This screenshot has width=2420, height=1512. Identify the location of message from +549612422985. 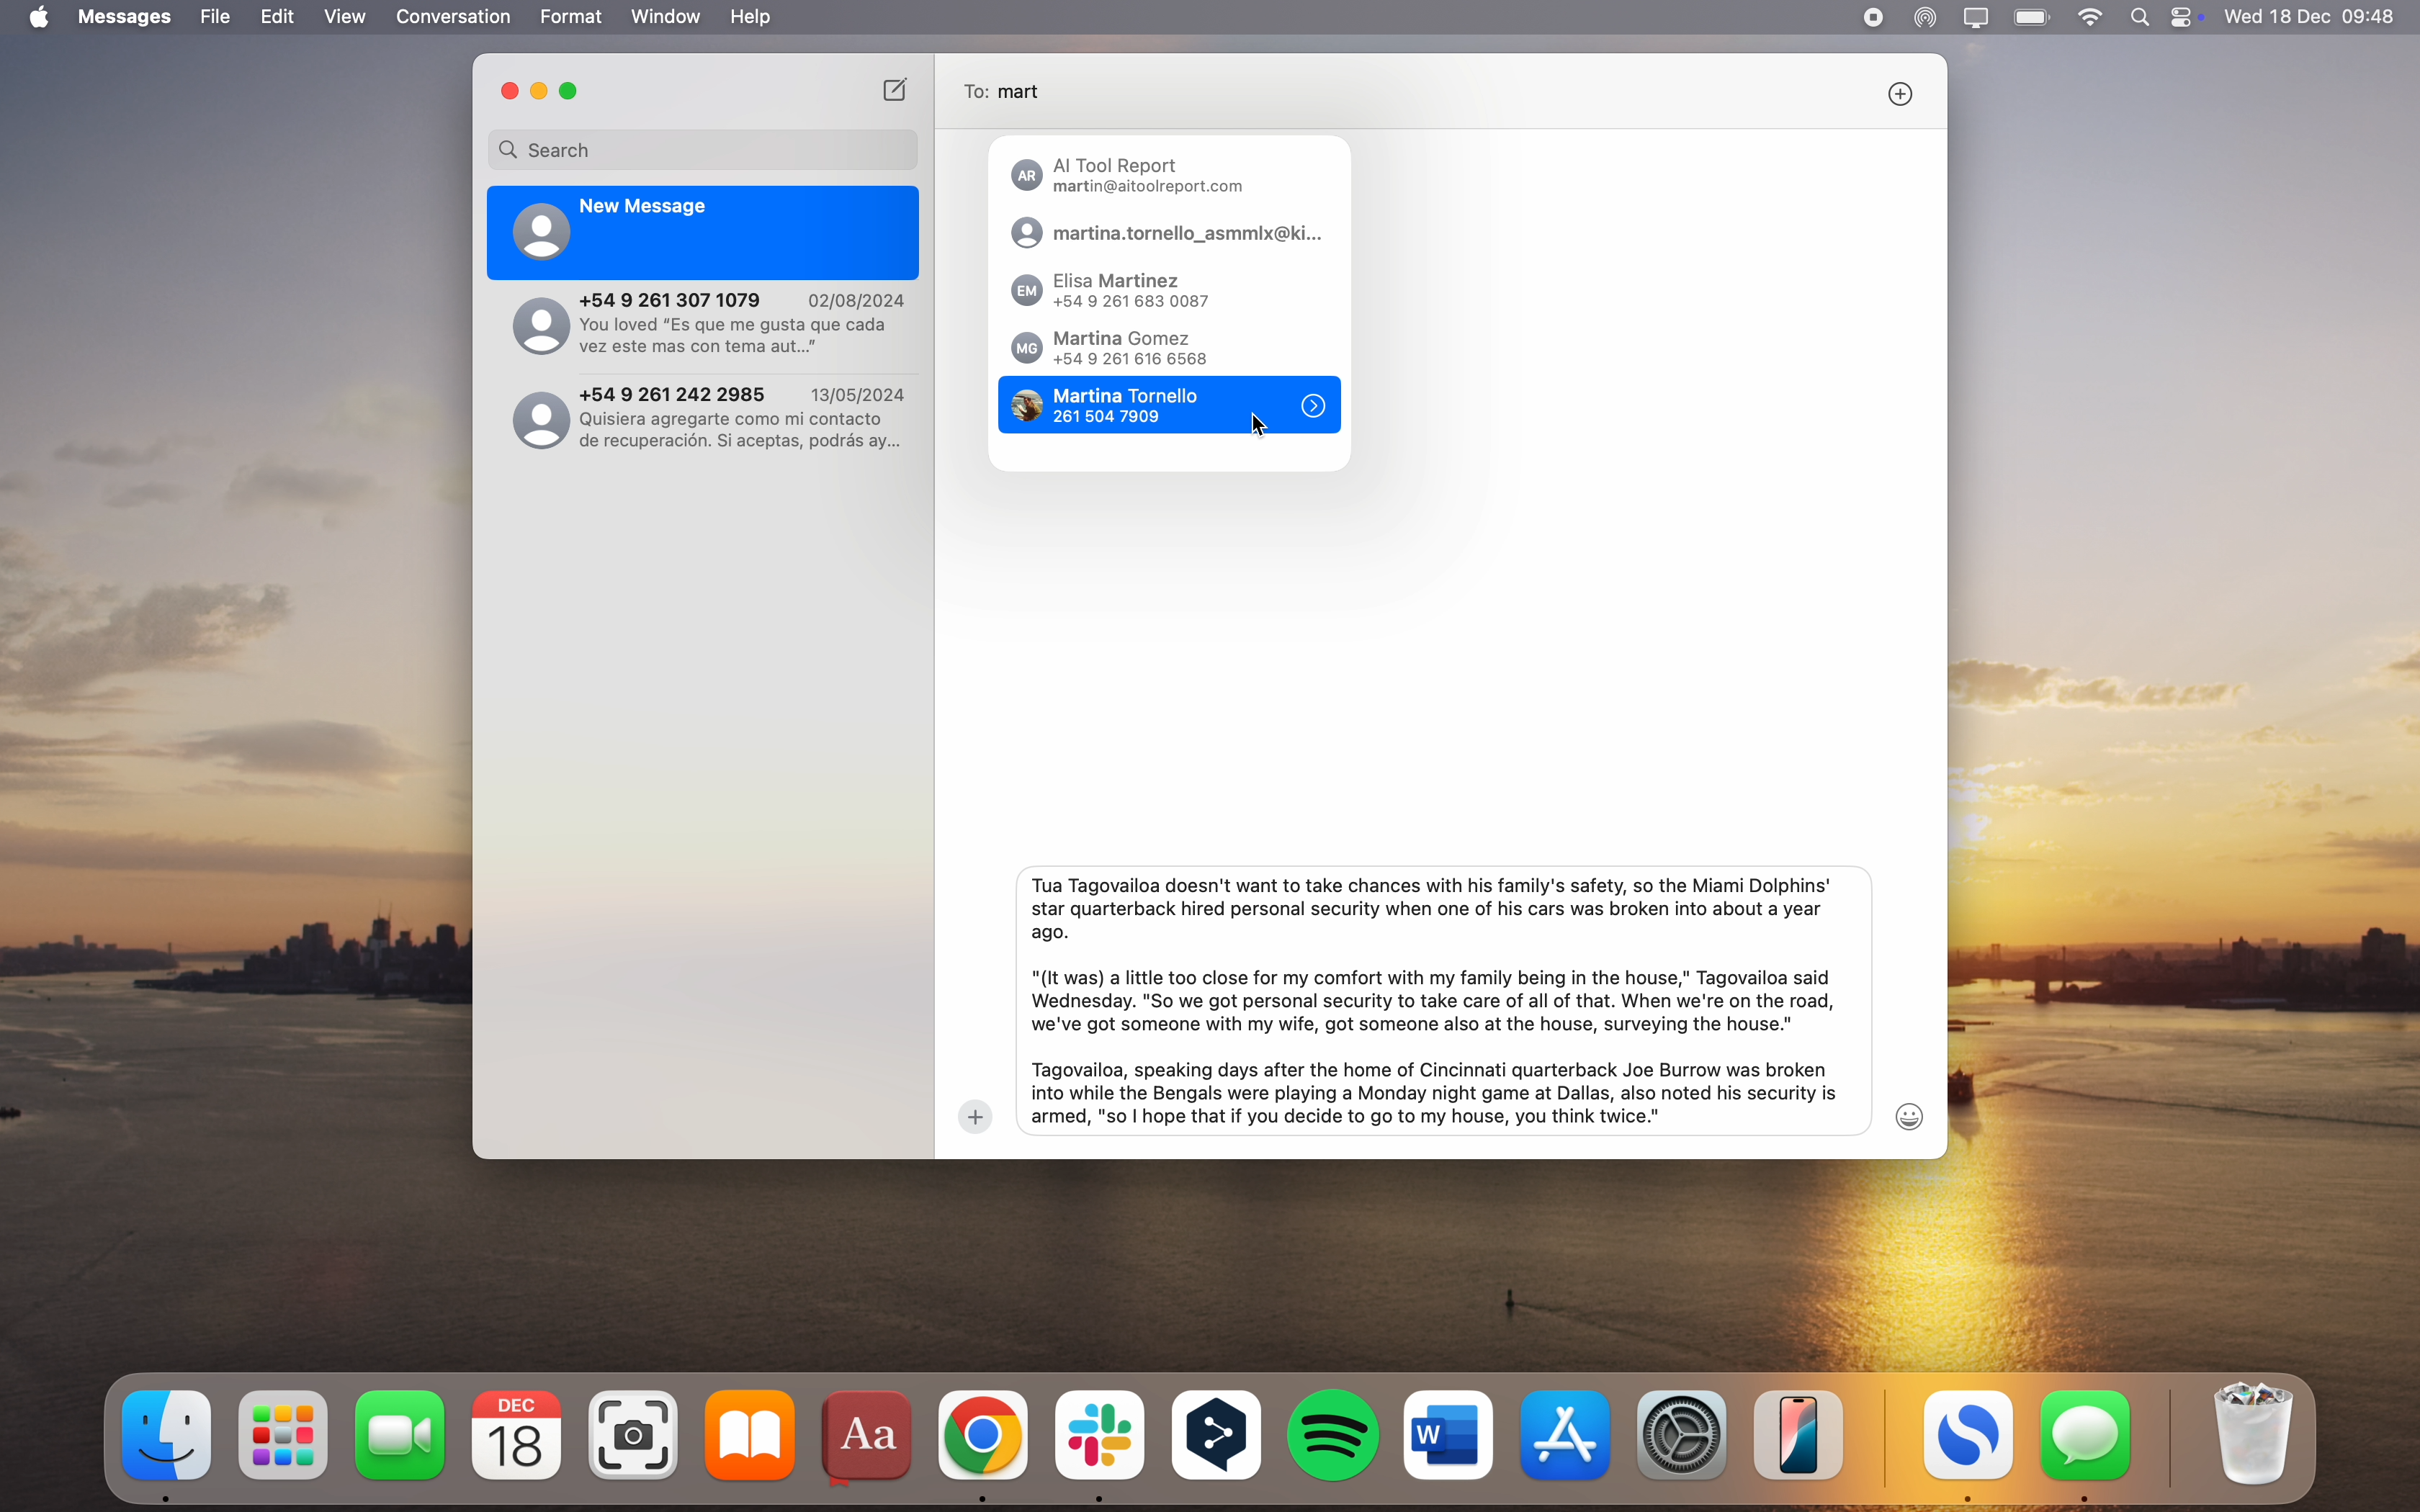
(712, 415).